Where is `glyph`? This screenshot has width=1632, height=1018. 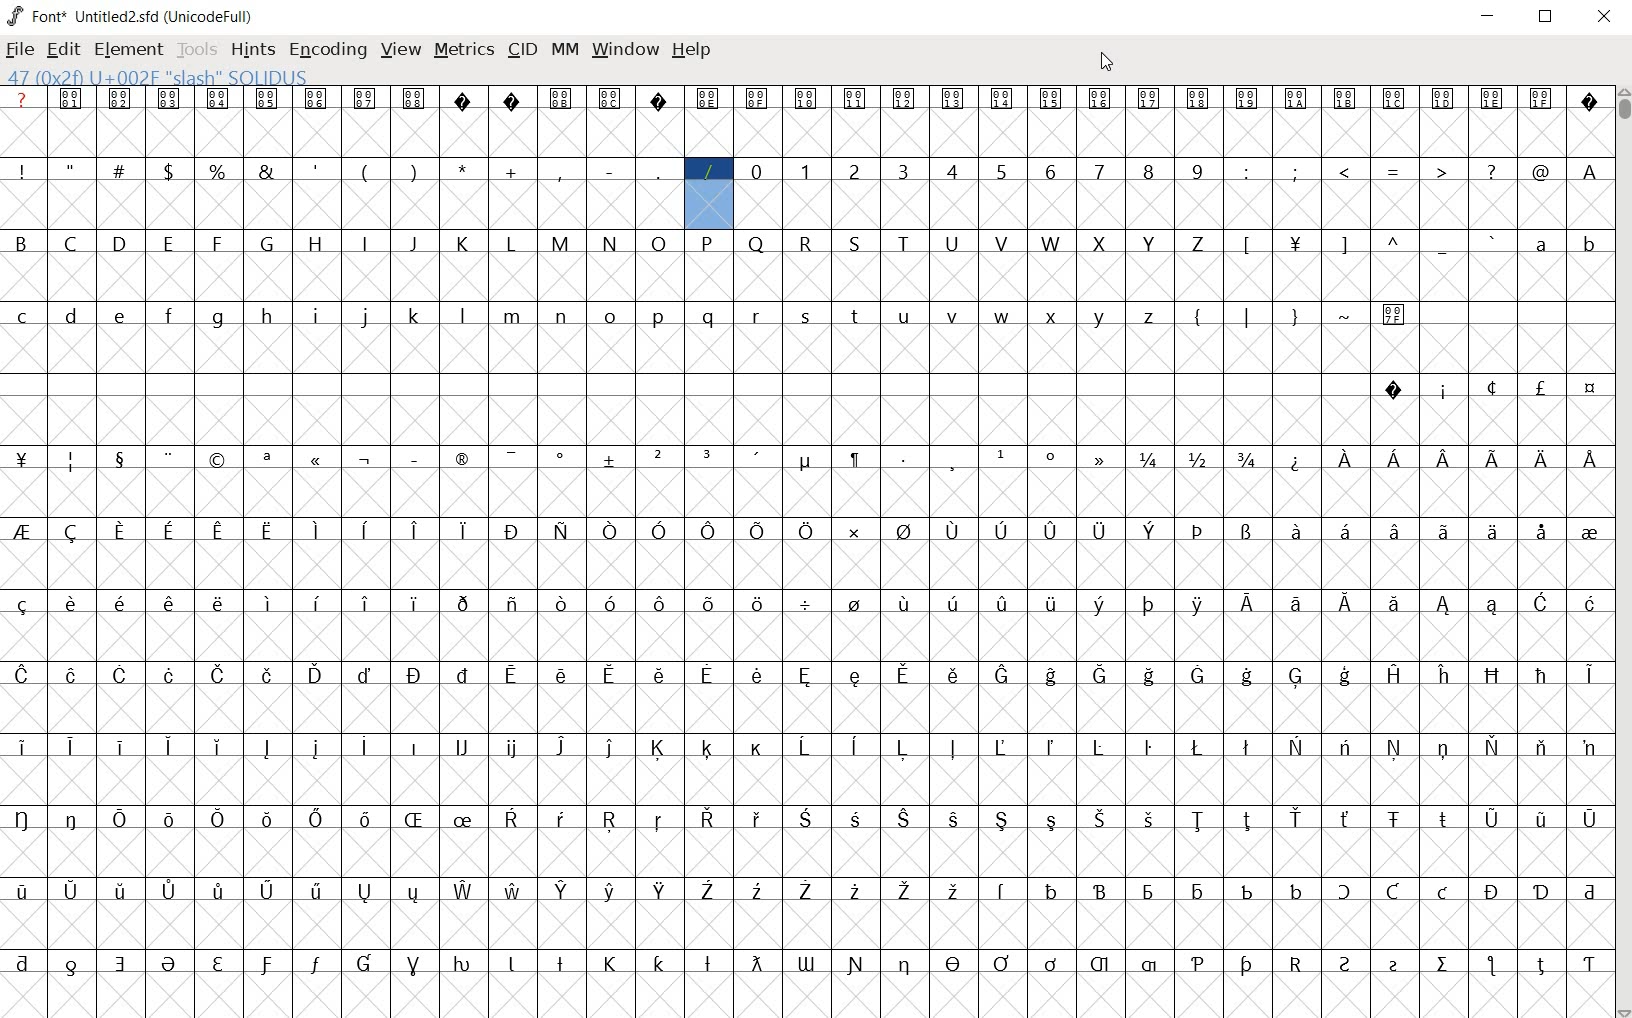 glyph is located at coordinates (759, 675).